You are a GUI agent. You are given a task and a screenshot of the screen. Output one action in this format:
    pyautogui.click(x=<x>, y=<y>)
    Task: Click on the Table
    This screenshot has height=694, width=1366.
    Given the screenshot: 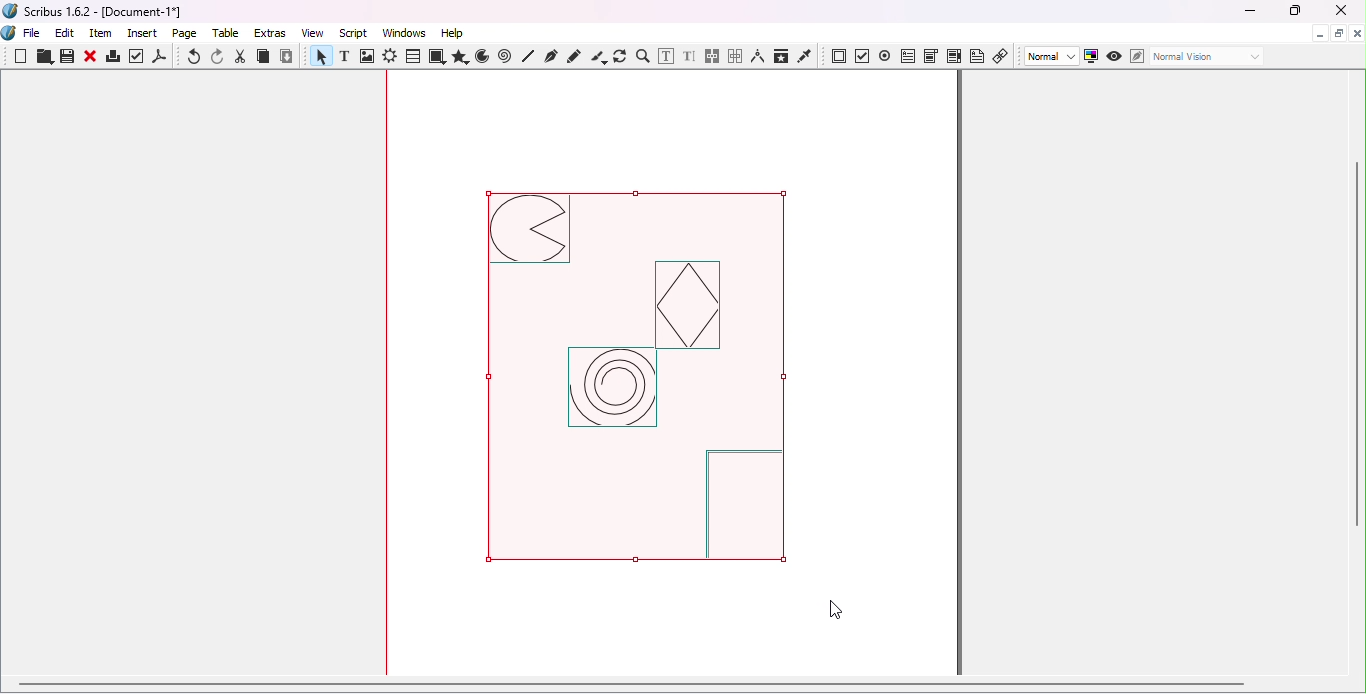 What is the action you would take?
    pyautogui.click(x=229, y=34)
    